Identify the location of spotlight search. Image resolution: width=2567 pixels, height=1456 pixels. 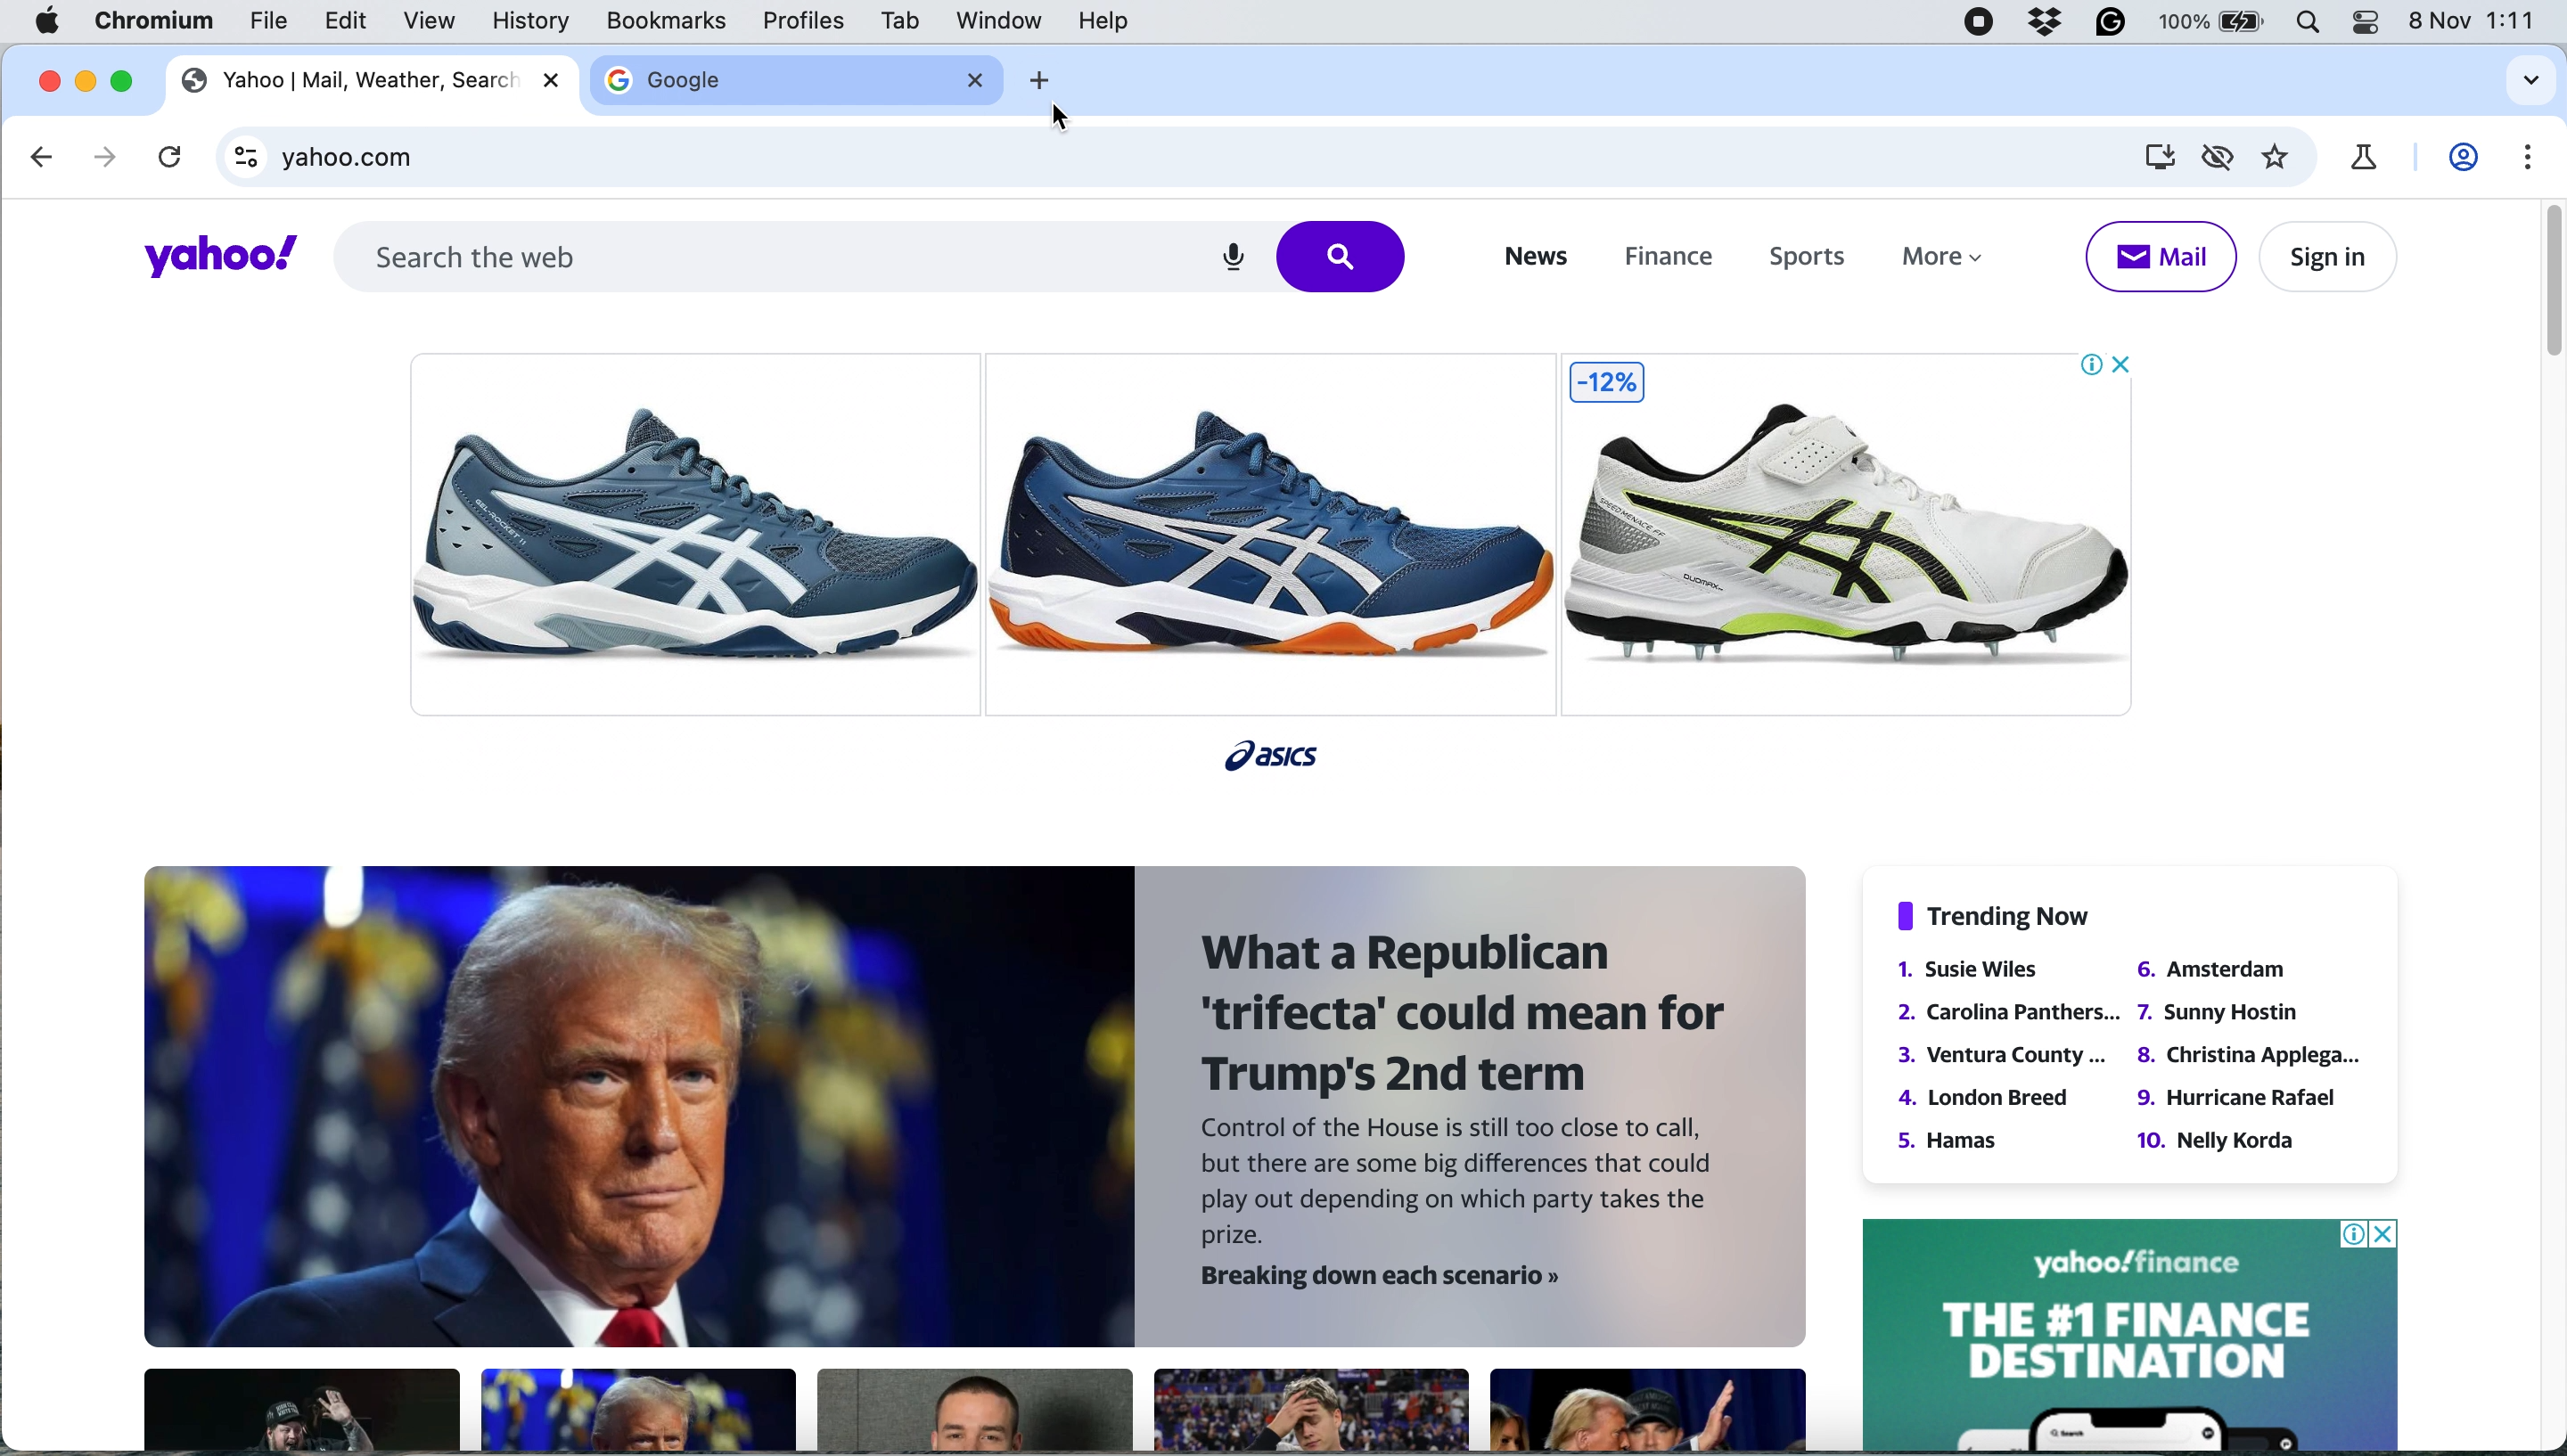
(2303, 25).